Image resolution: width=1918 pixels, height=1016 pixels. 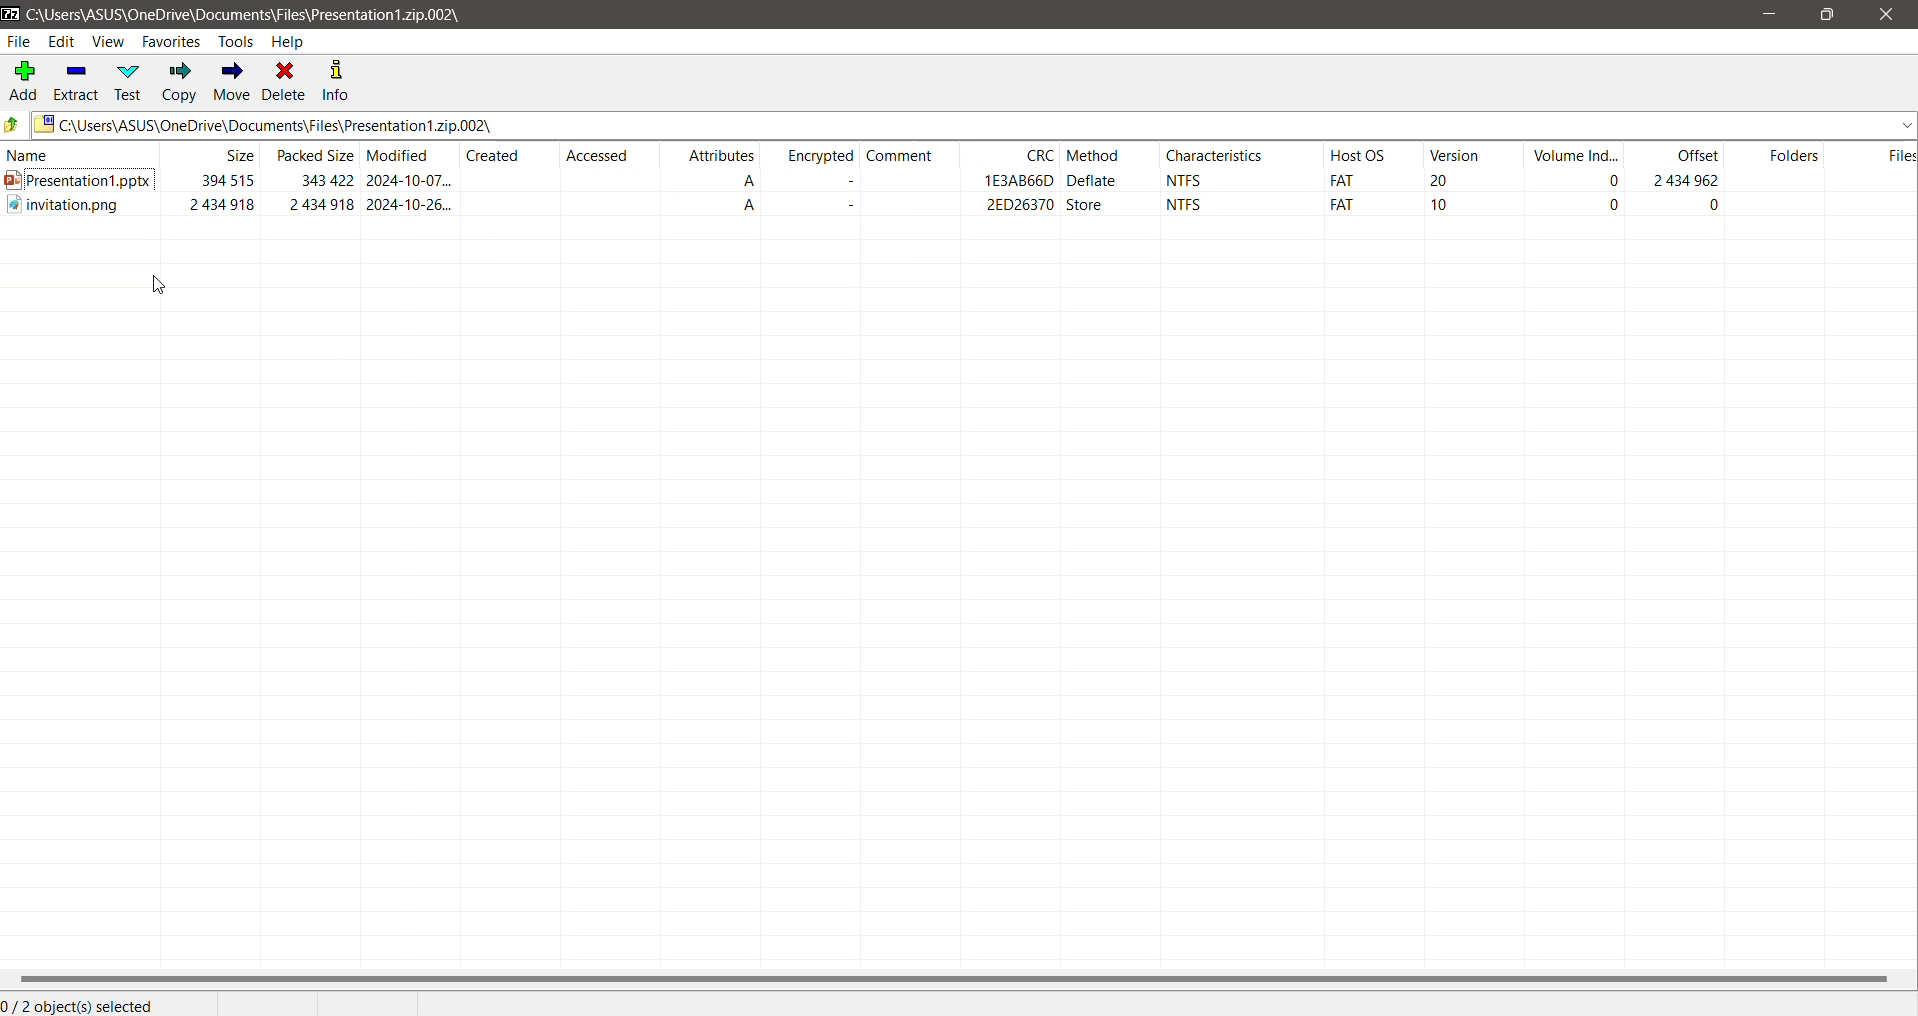 What do you see at coordinates (957, 979) in the screenshot?
I see `Horizontal Scrol Bar` at bounding box center [957, 979].